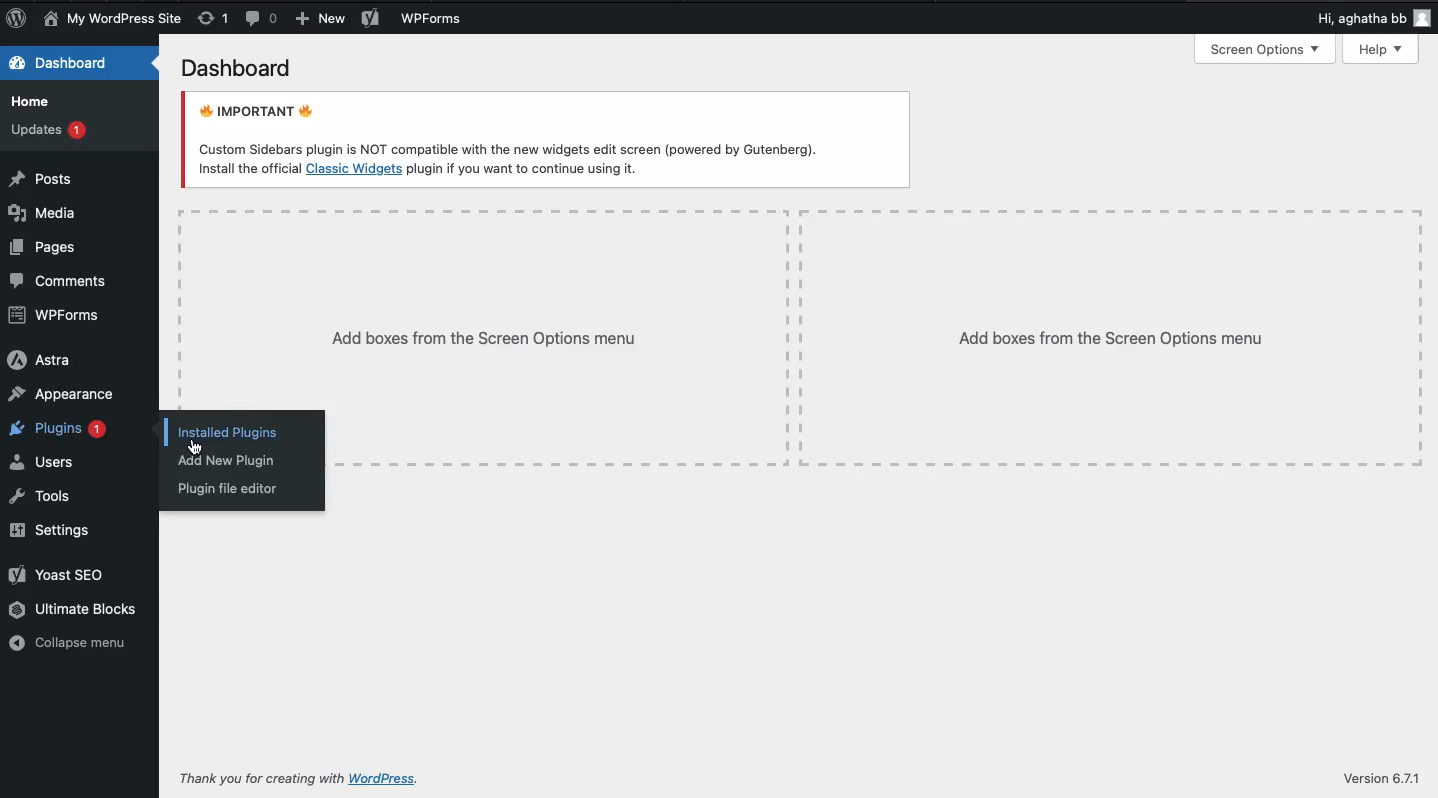  Describe the element at coordinates (56, 427) in the screenshot. I see `Plugins` at that location.